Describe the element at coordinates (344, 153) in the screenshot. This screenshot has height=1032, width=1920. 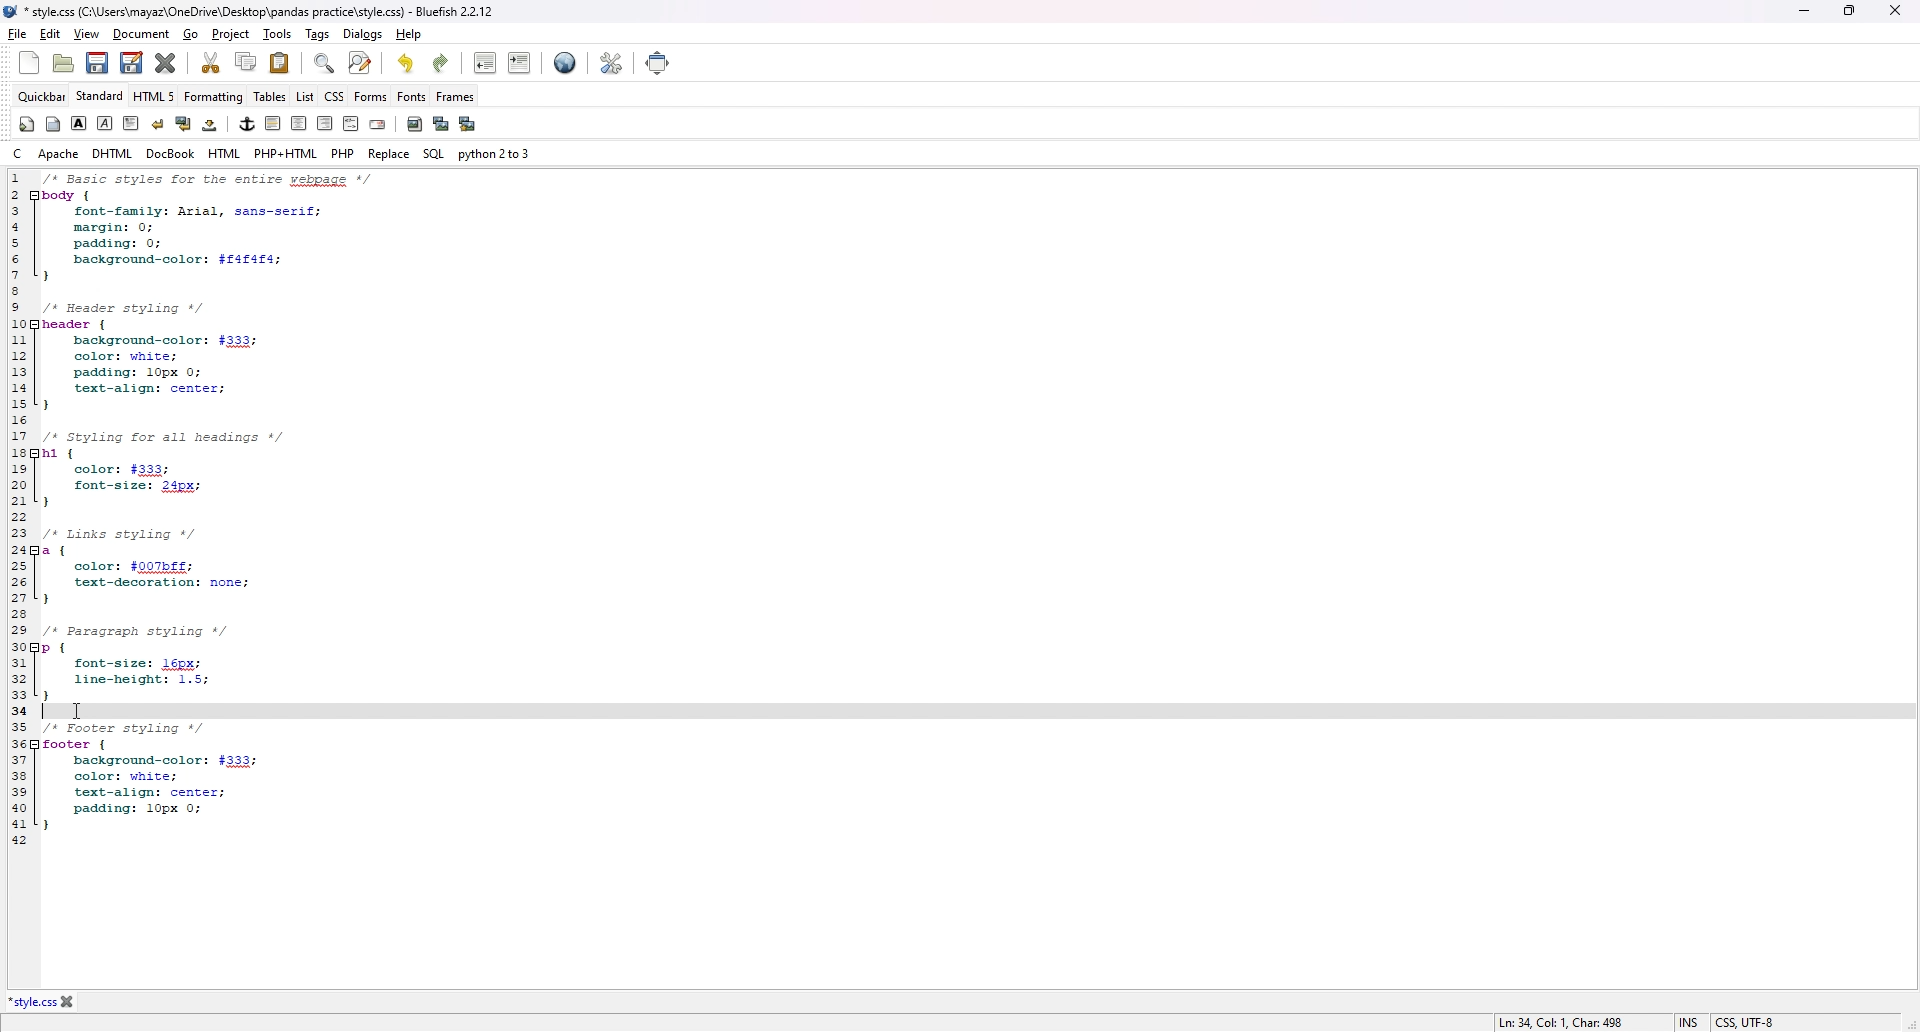
I see `php` at that location.